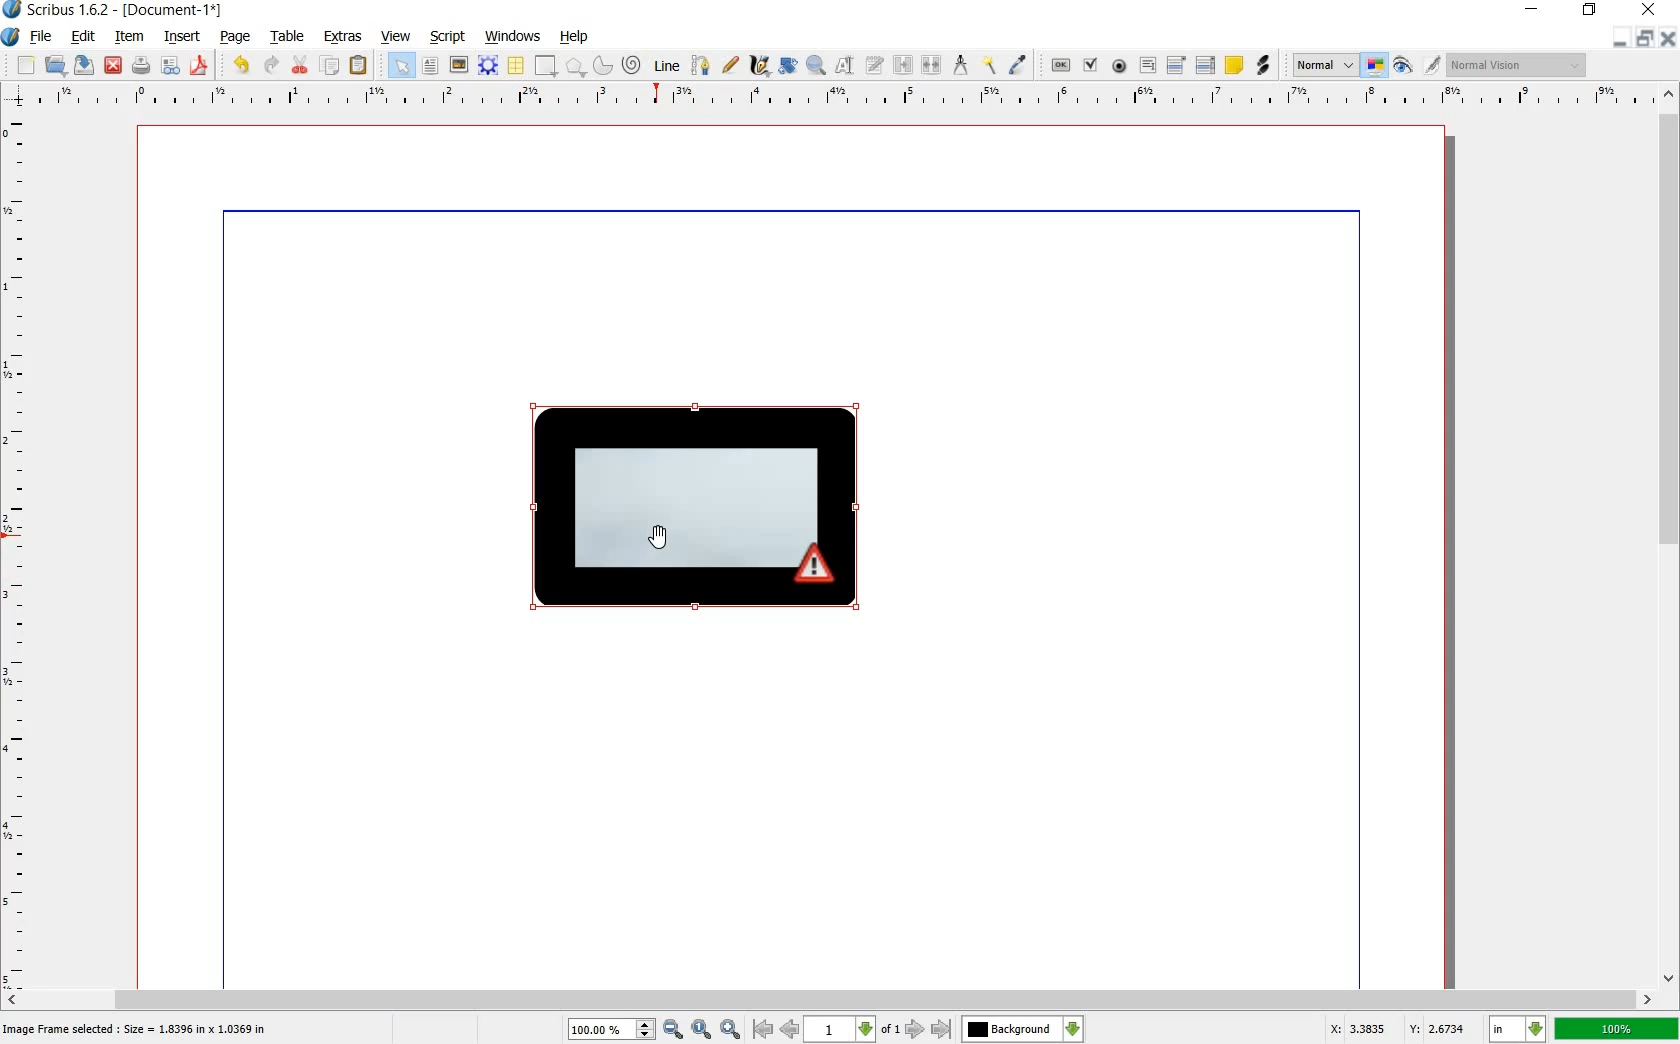 The height and width of the screenshot is (1044, 1680). I want to click on bezier curve, so click(698, 66).